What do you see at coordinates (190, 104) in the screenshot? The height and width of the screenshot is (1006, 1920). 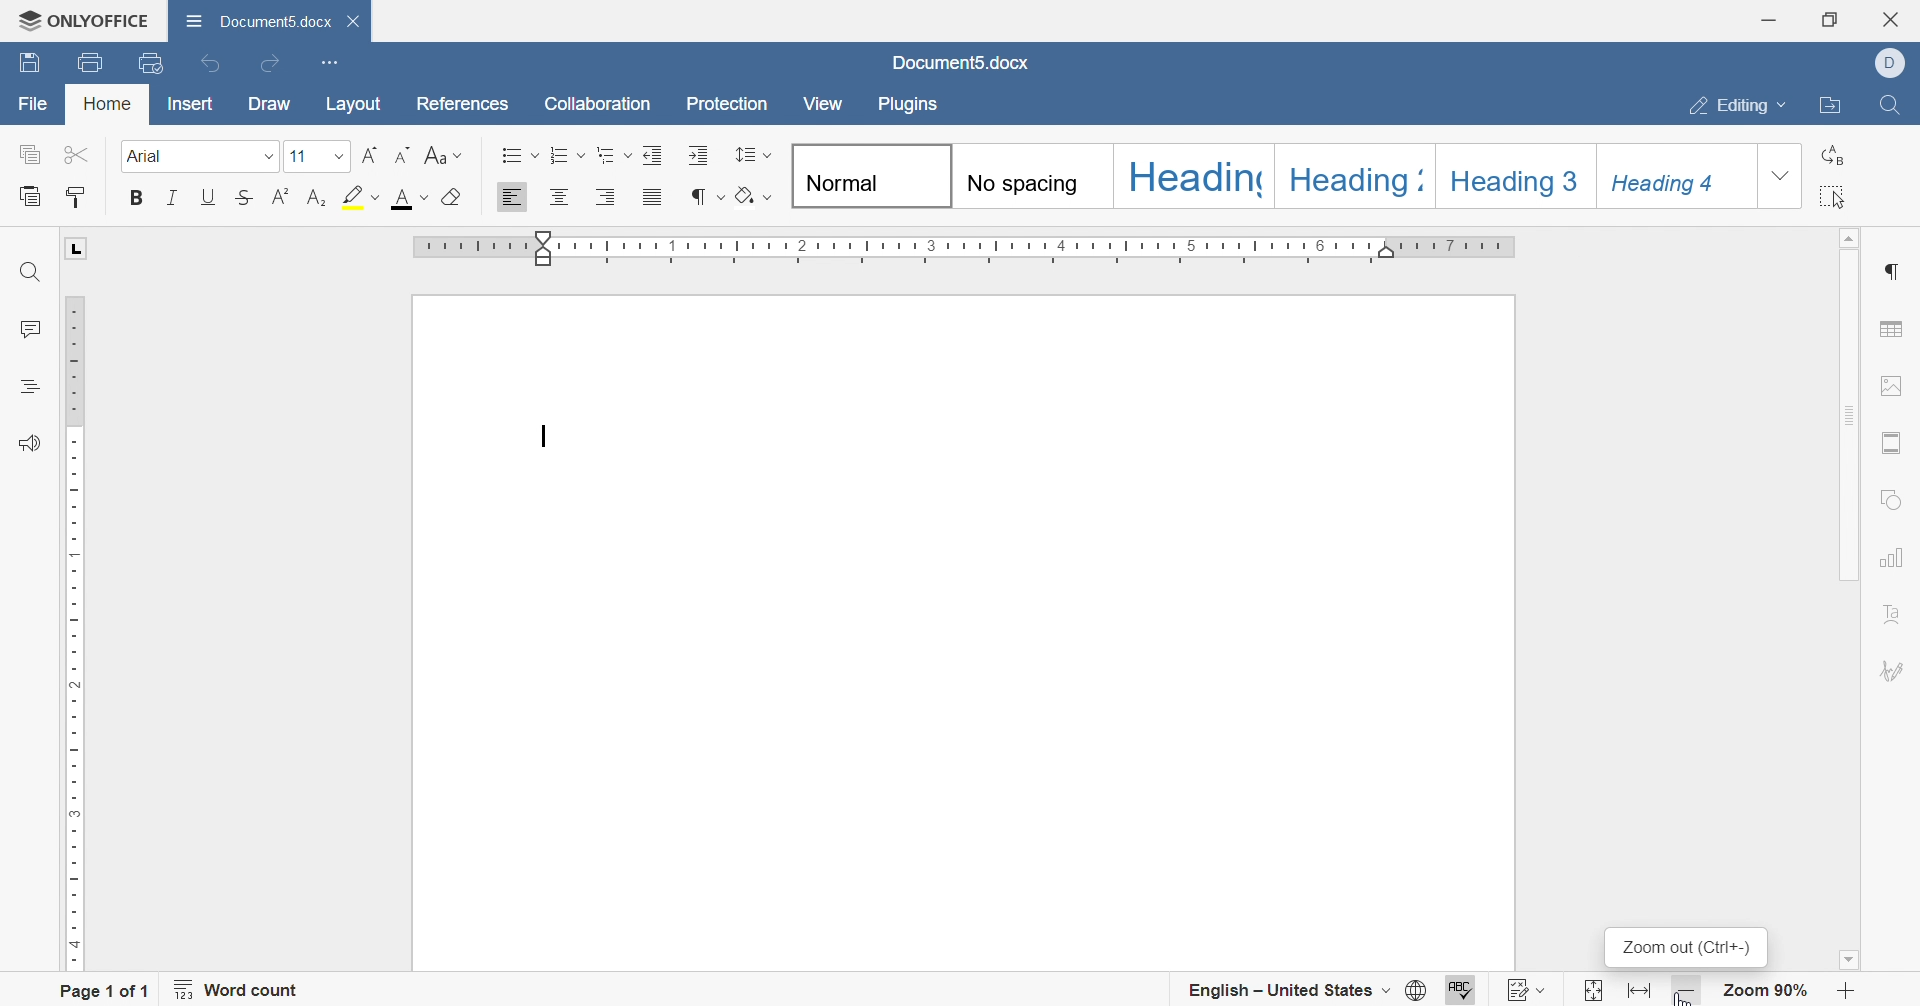 I see `insert` at bounding box center [190, 104].